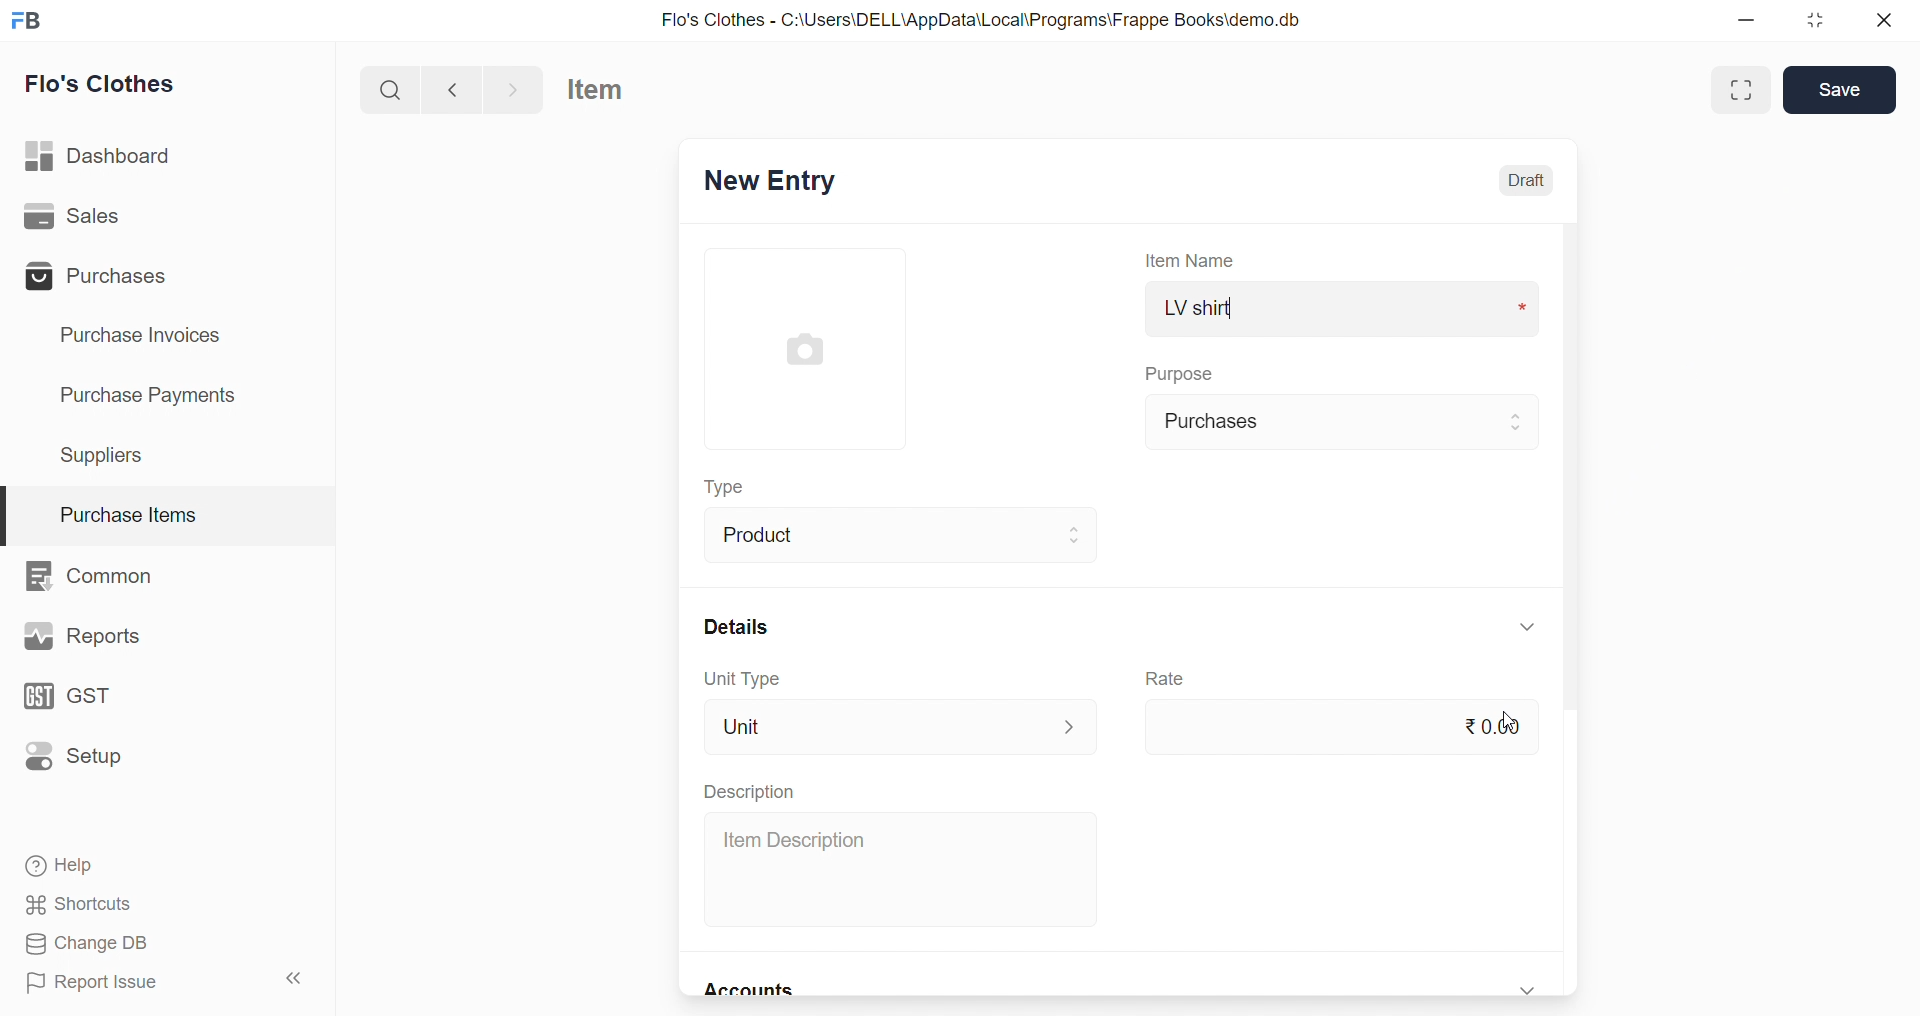  What do you see at coordinates (610, 90) in the screenshot?
I see `Item` at bounding box center [610, 90].